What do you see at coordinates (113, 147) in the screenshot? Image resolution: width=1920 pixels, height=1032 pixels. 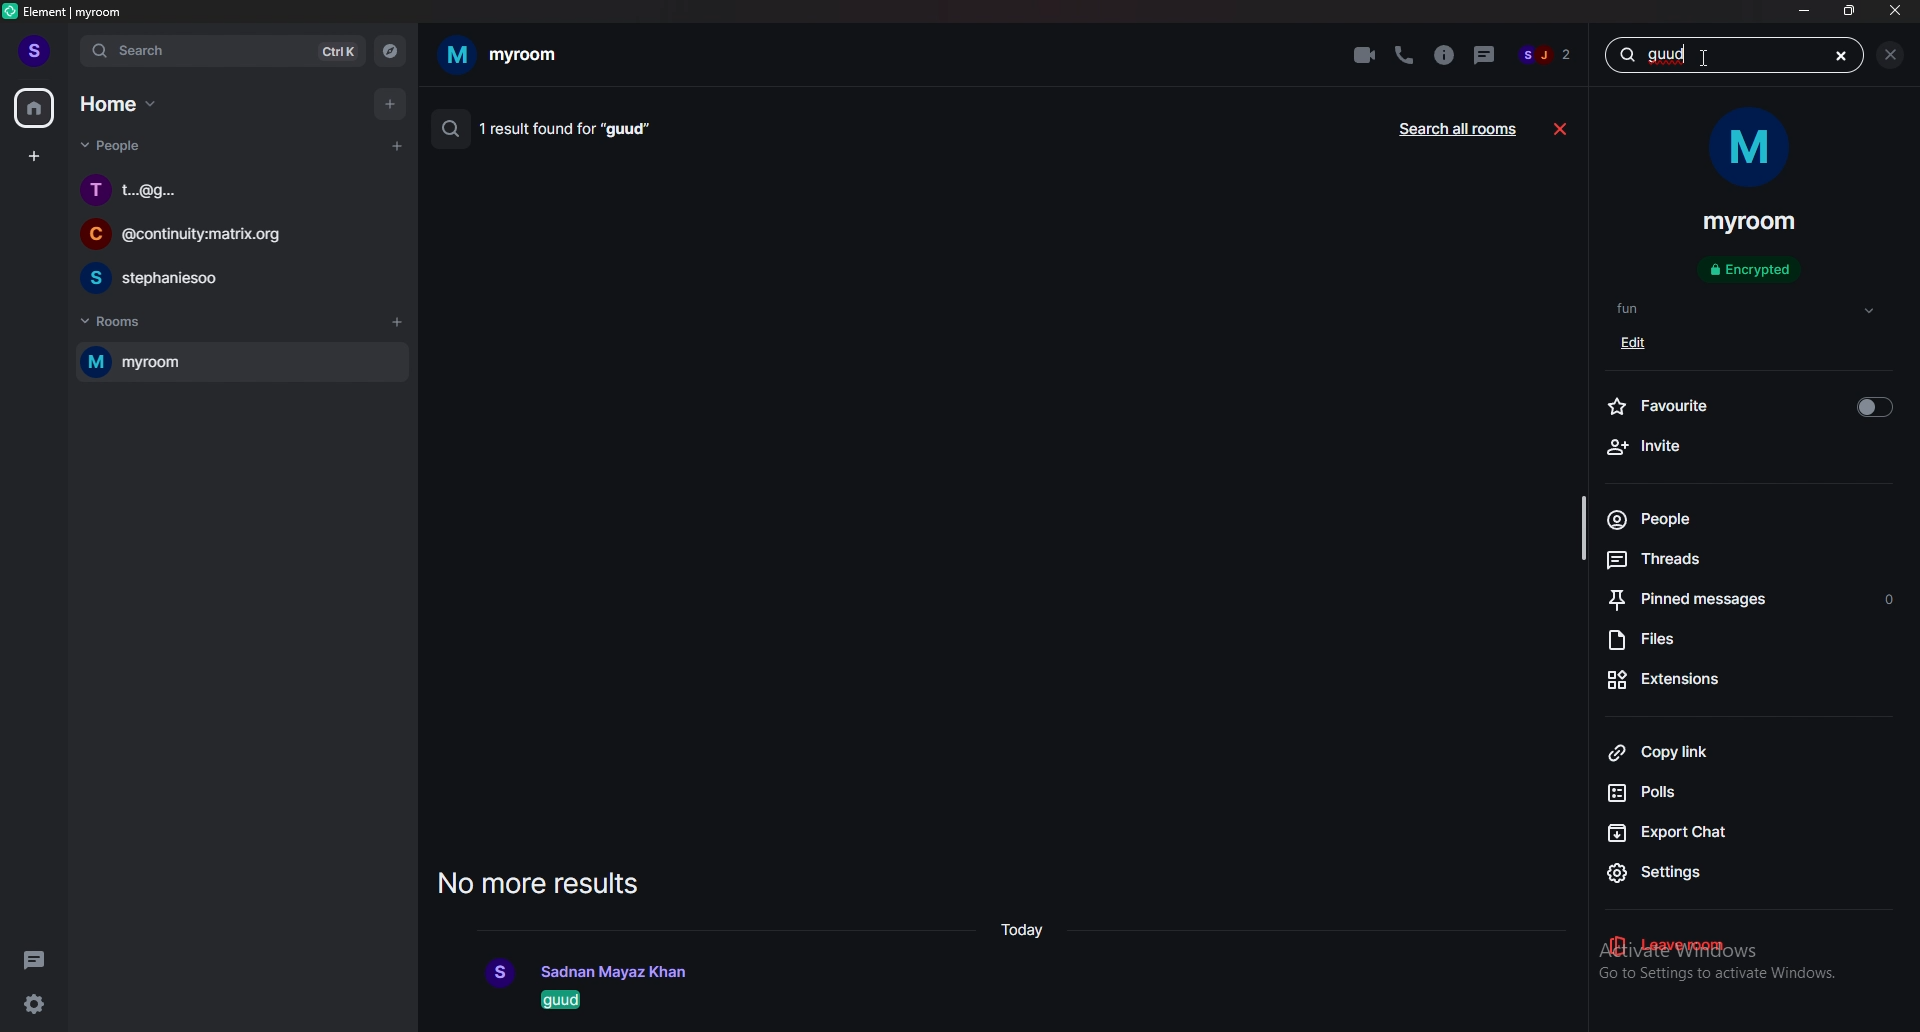 I see `people` at bounding box center [113, 147].